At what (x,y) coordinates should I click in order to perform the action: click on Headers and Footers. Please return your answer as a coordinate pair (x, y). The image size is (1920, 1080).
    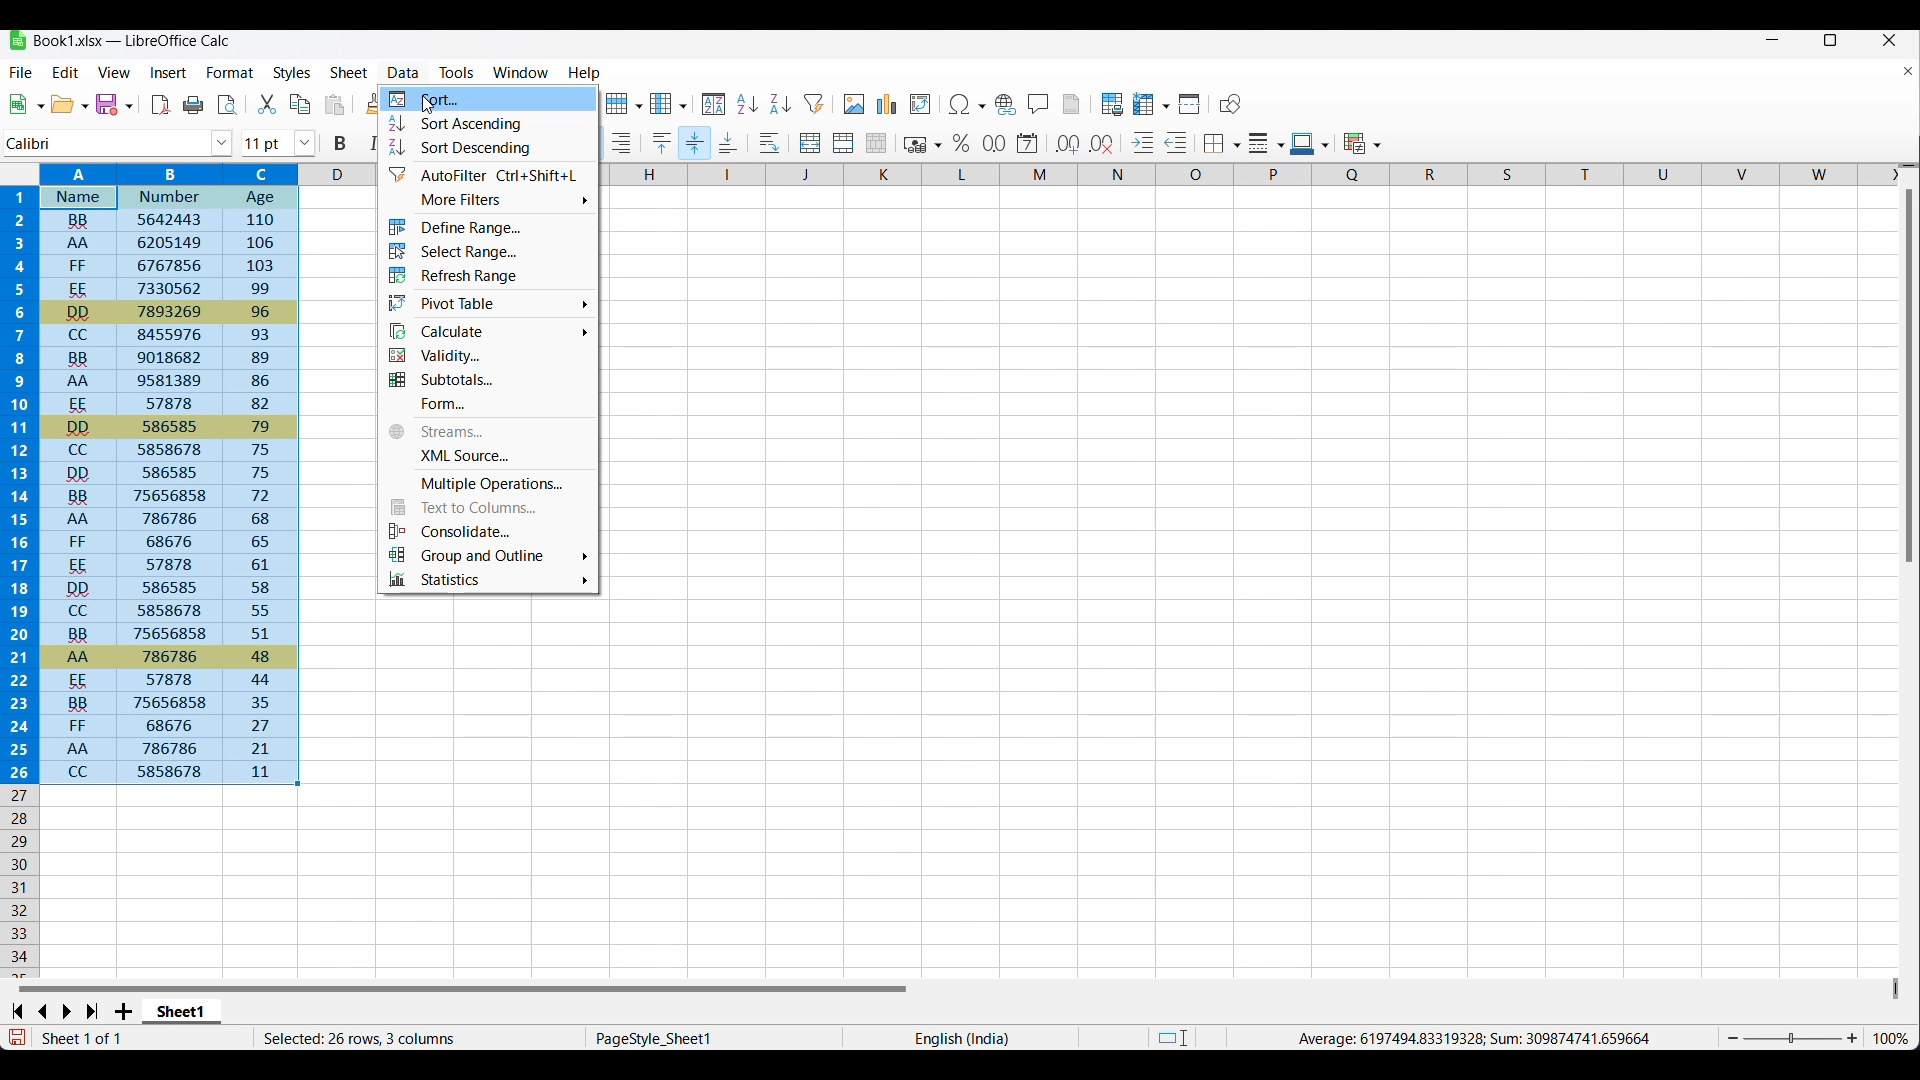
    Looking at the image, I should click on (1072, 104).